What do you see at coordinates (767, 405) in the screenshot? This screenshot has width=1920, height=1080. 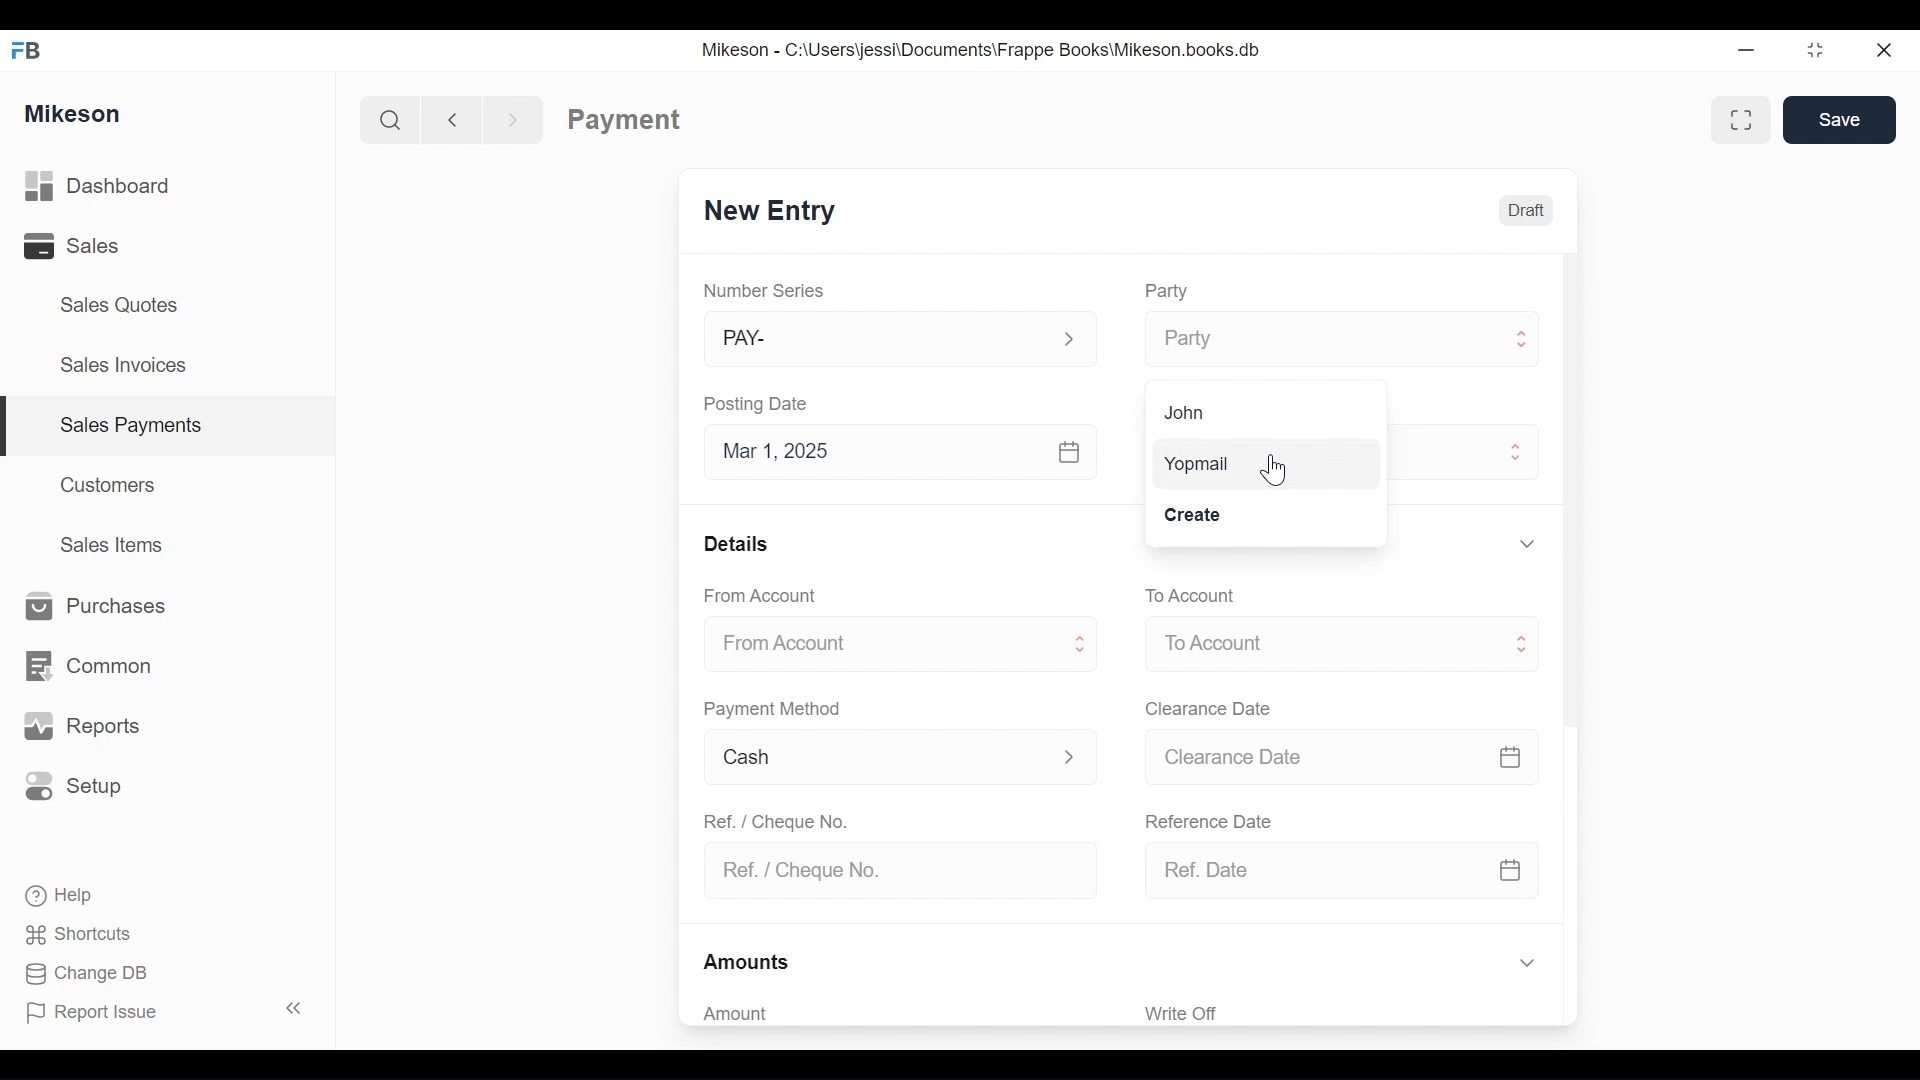 I see `Posting Date` at bounding box center [767, 405].